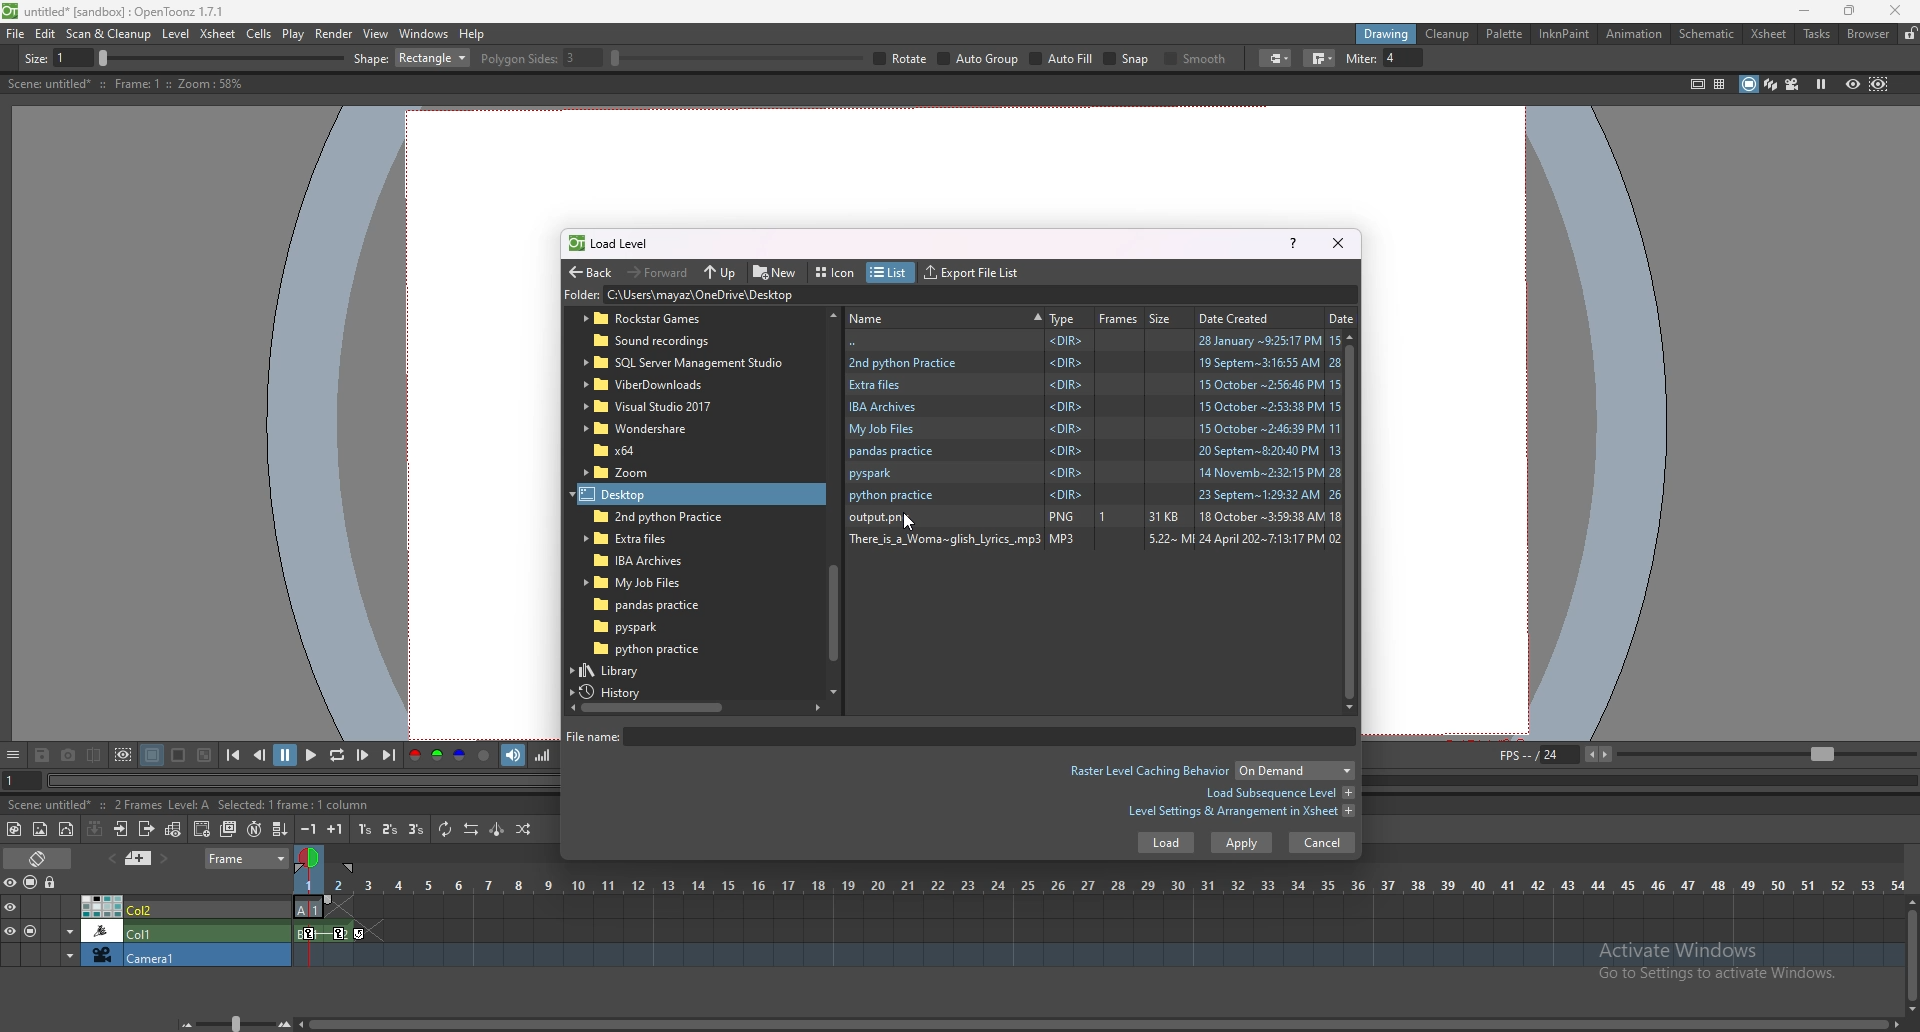 The width and height of the screenshot is (1920, 1032). What do you see at coordinates (833, 500) in the screenshot?
I see `horizontal scroll bar` at bounding box center [833, 500].